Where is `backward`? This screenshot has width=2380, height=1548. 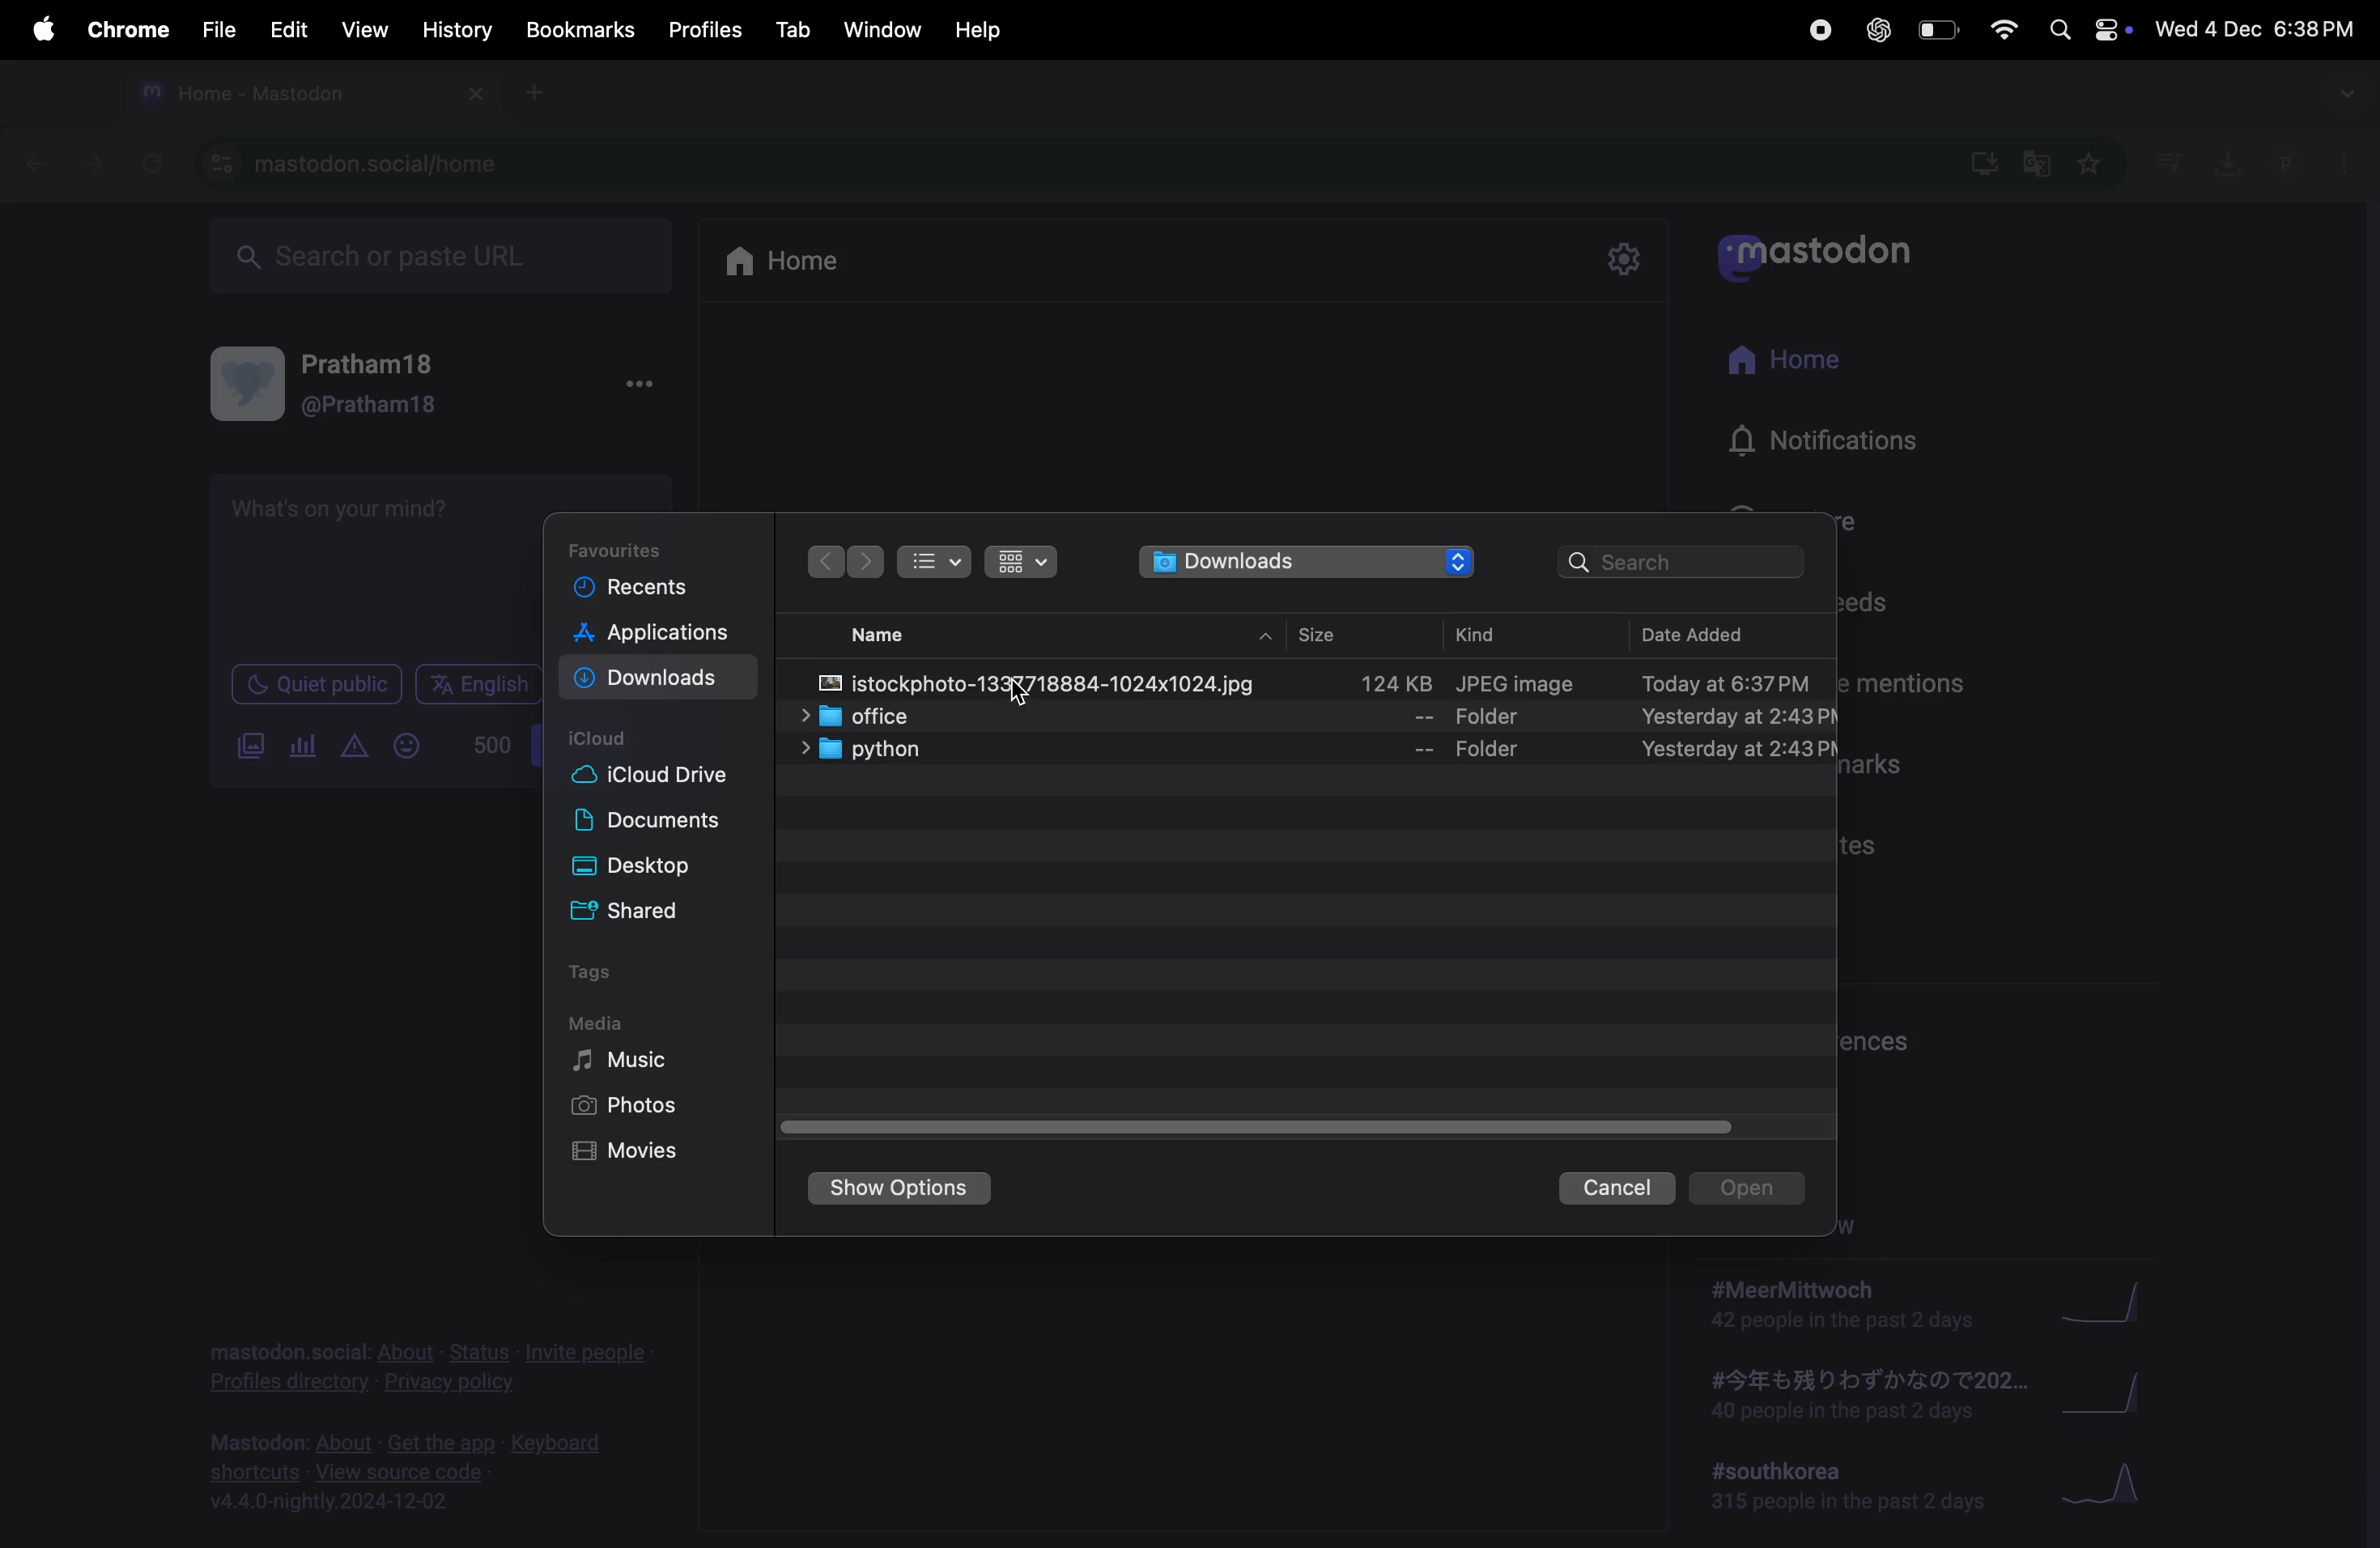
backward is located at coordinates (27, 166).